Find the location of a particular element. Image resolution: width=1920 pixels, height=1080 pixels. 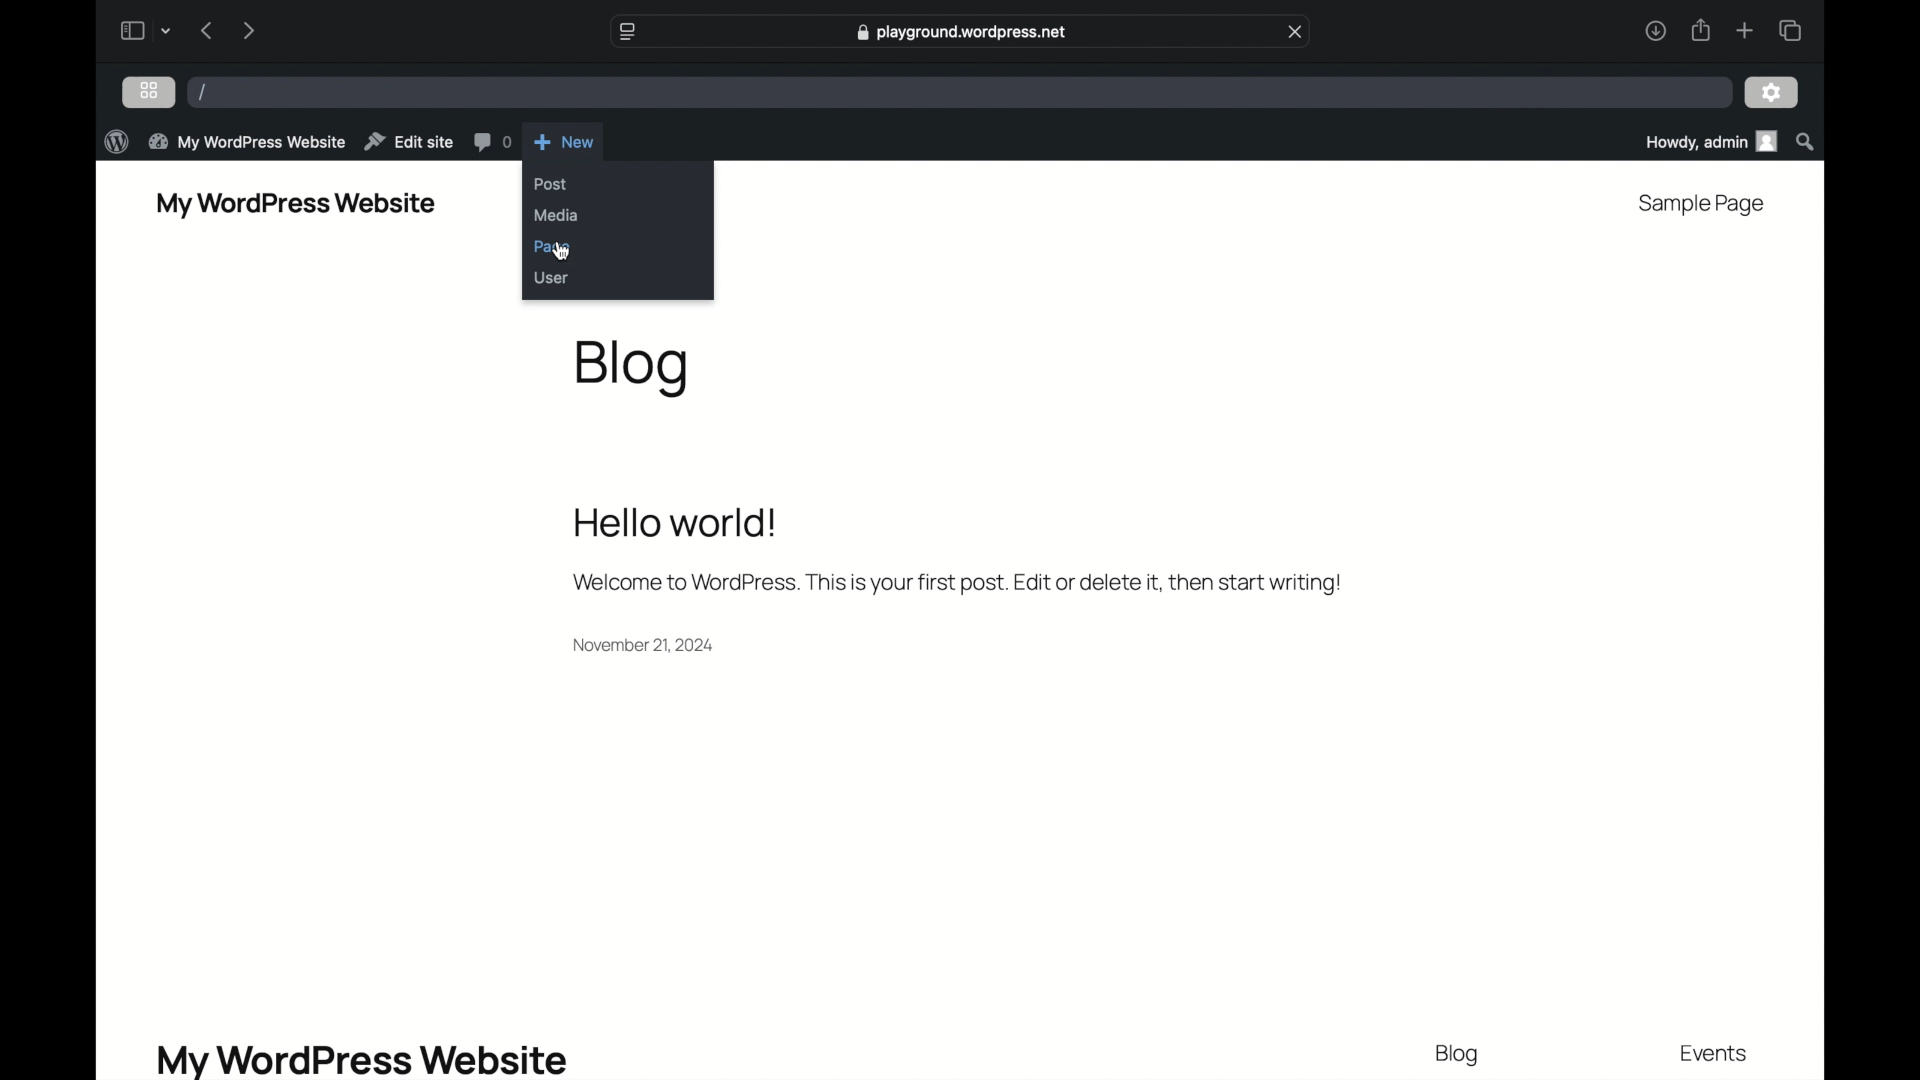

events is located at coordinates (1716, 1055).